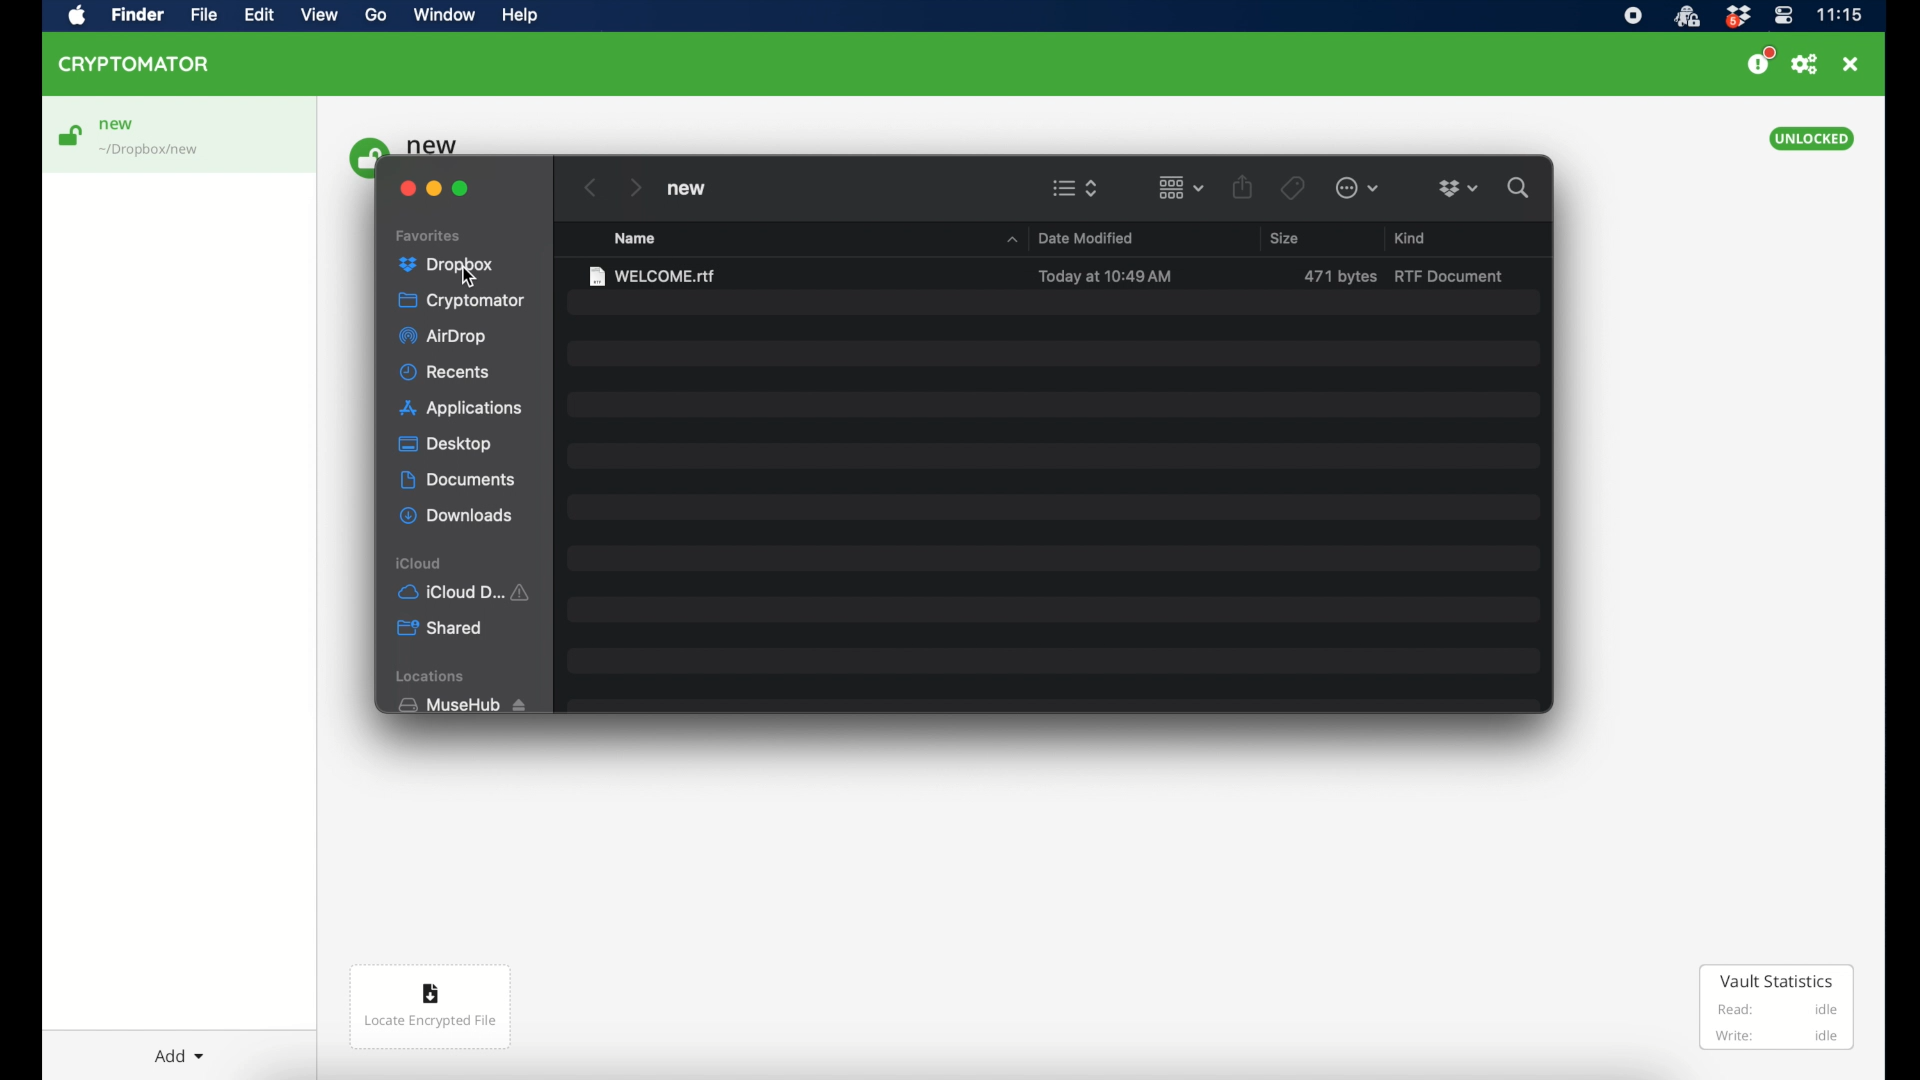  Describe the element at coordinates (1357, 188) in the screenshot. I see `more options` at that location.